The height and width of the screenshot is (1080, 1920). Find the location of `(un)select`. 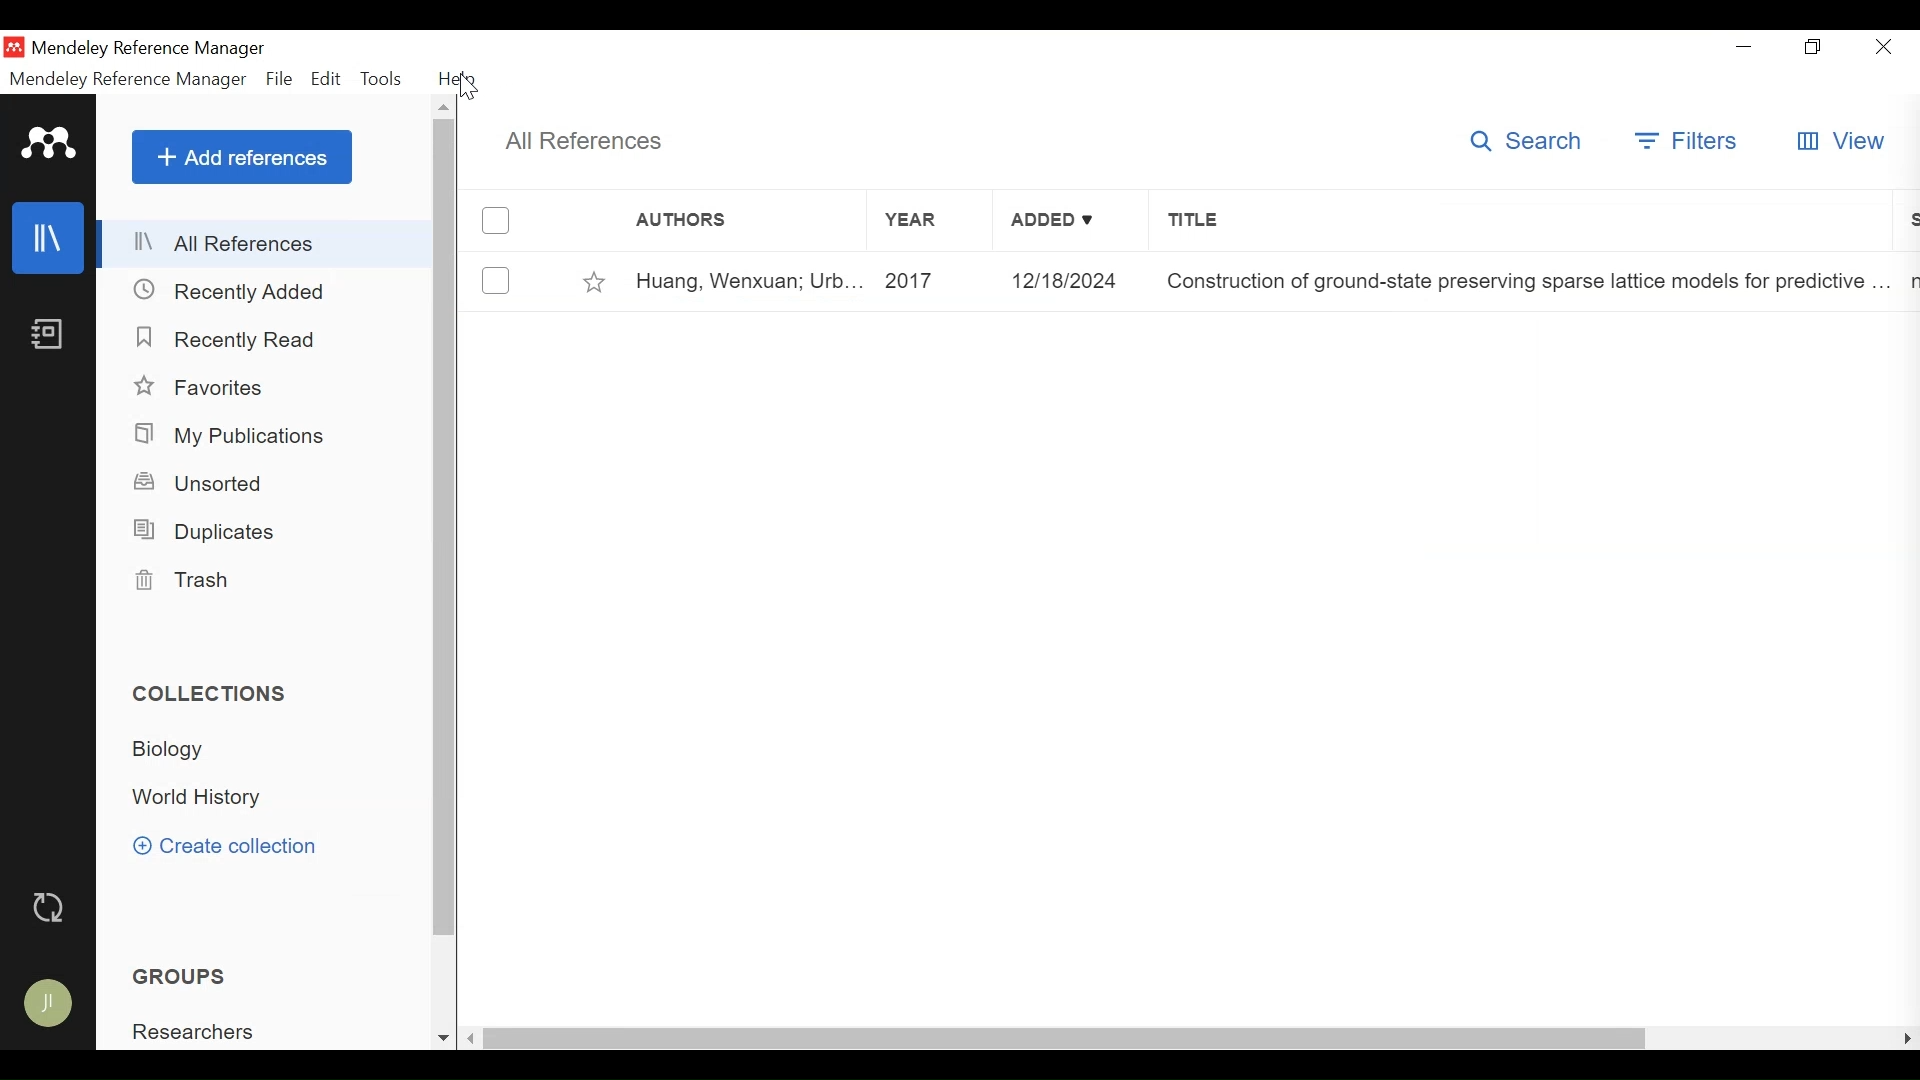

(un)select is located at coordinates (501, 284).